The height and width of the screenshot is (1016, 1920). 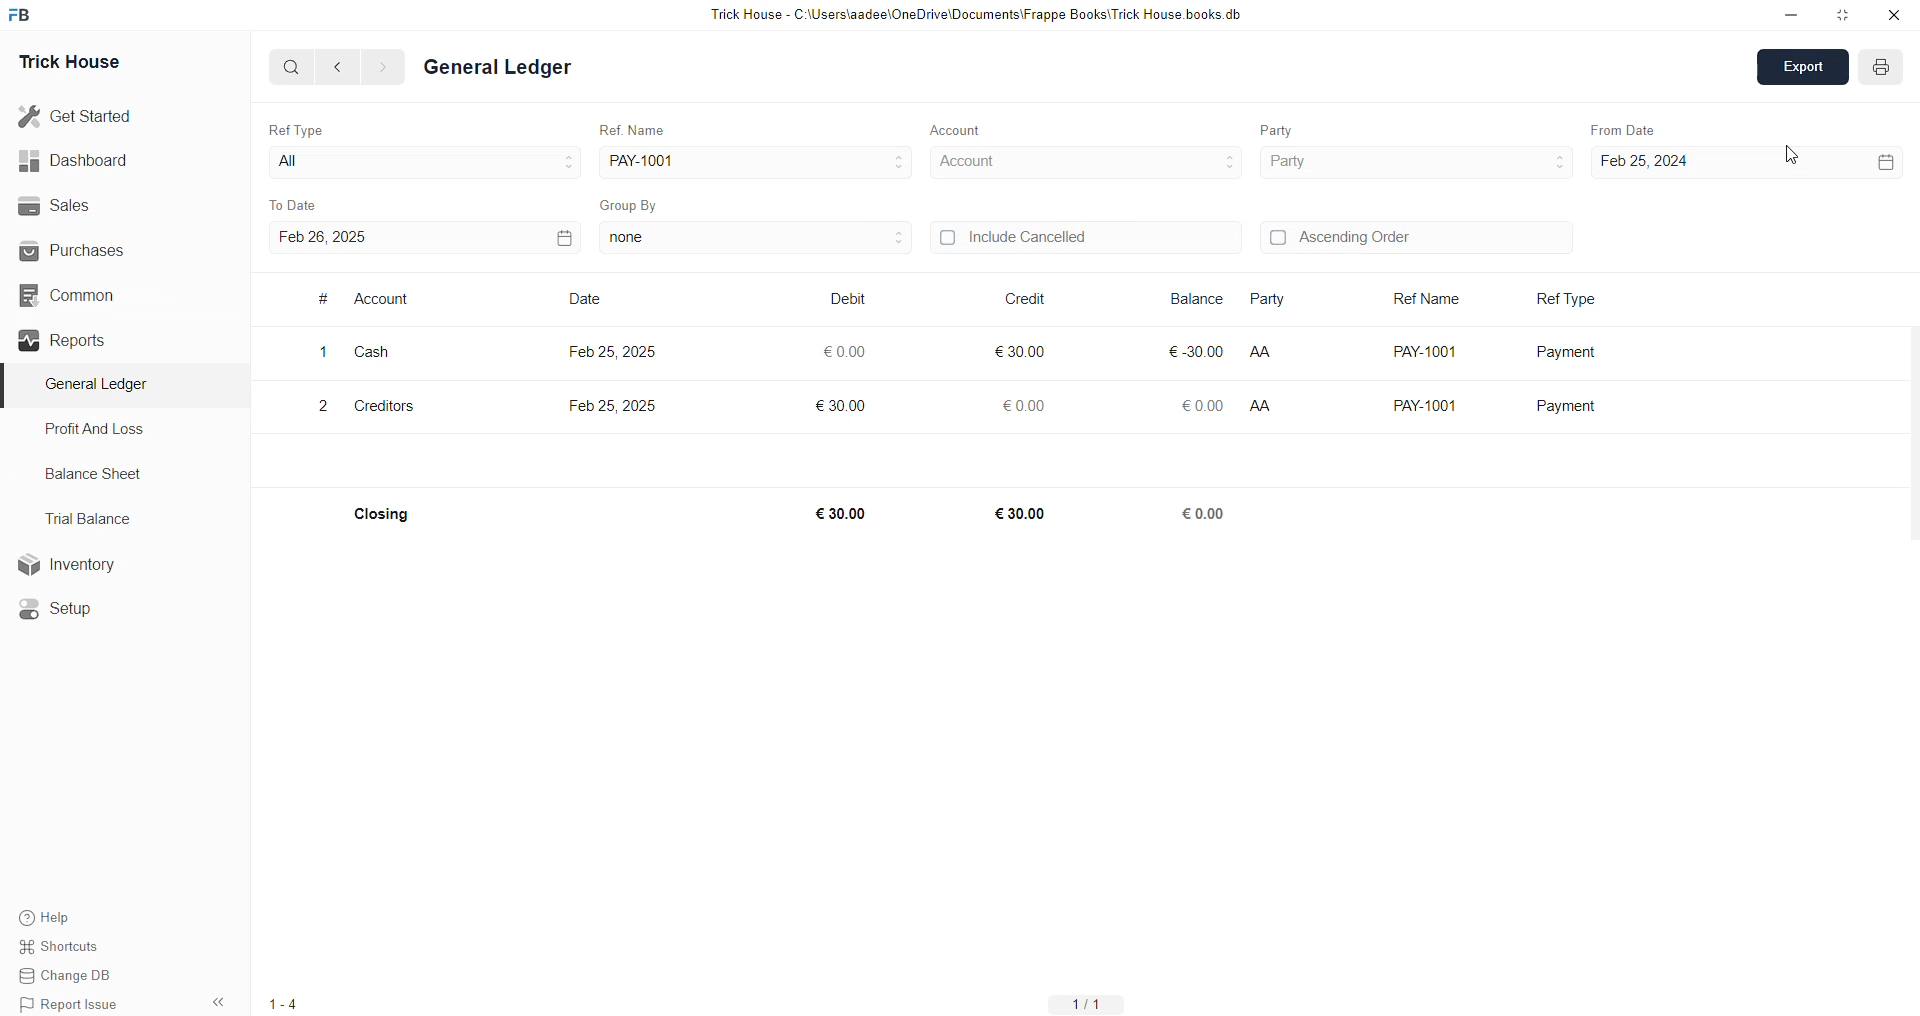 I want to click on €30.00, so click(x=1022, y=514).